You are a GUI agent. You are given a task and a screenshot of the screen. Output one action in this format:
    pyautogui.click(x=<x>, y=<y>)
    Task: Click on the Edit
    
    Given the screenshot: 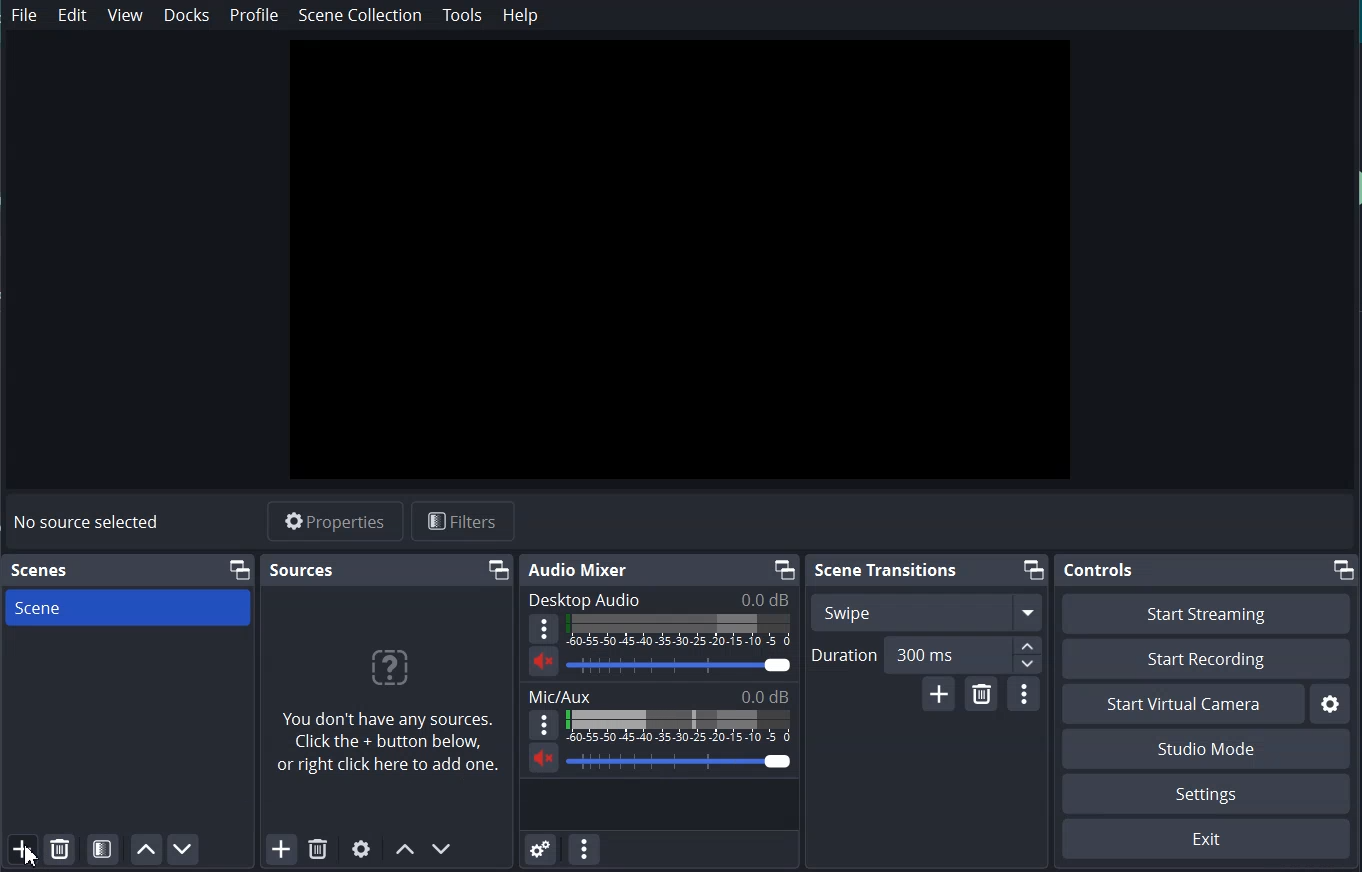 What is the action you would take?
    pyautogui.click(x=74, y=15)
    